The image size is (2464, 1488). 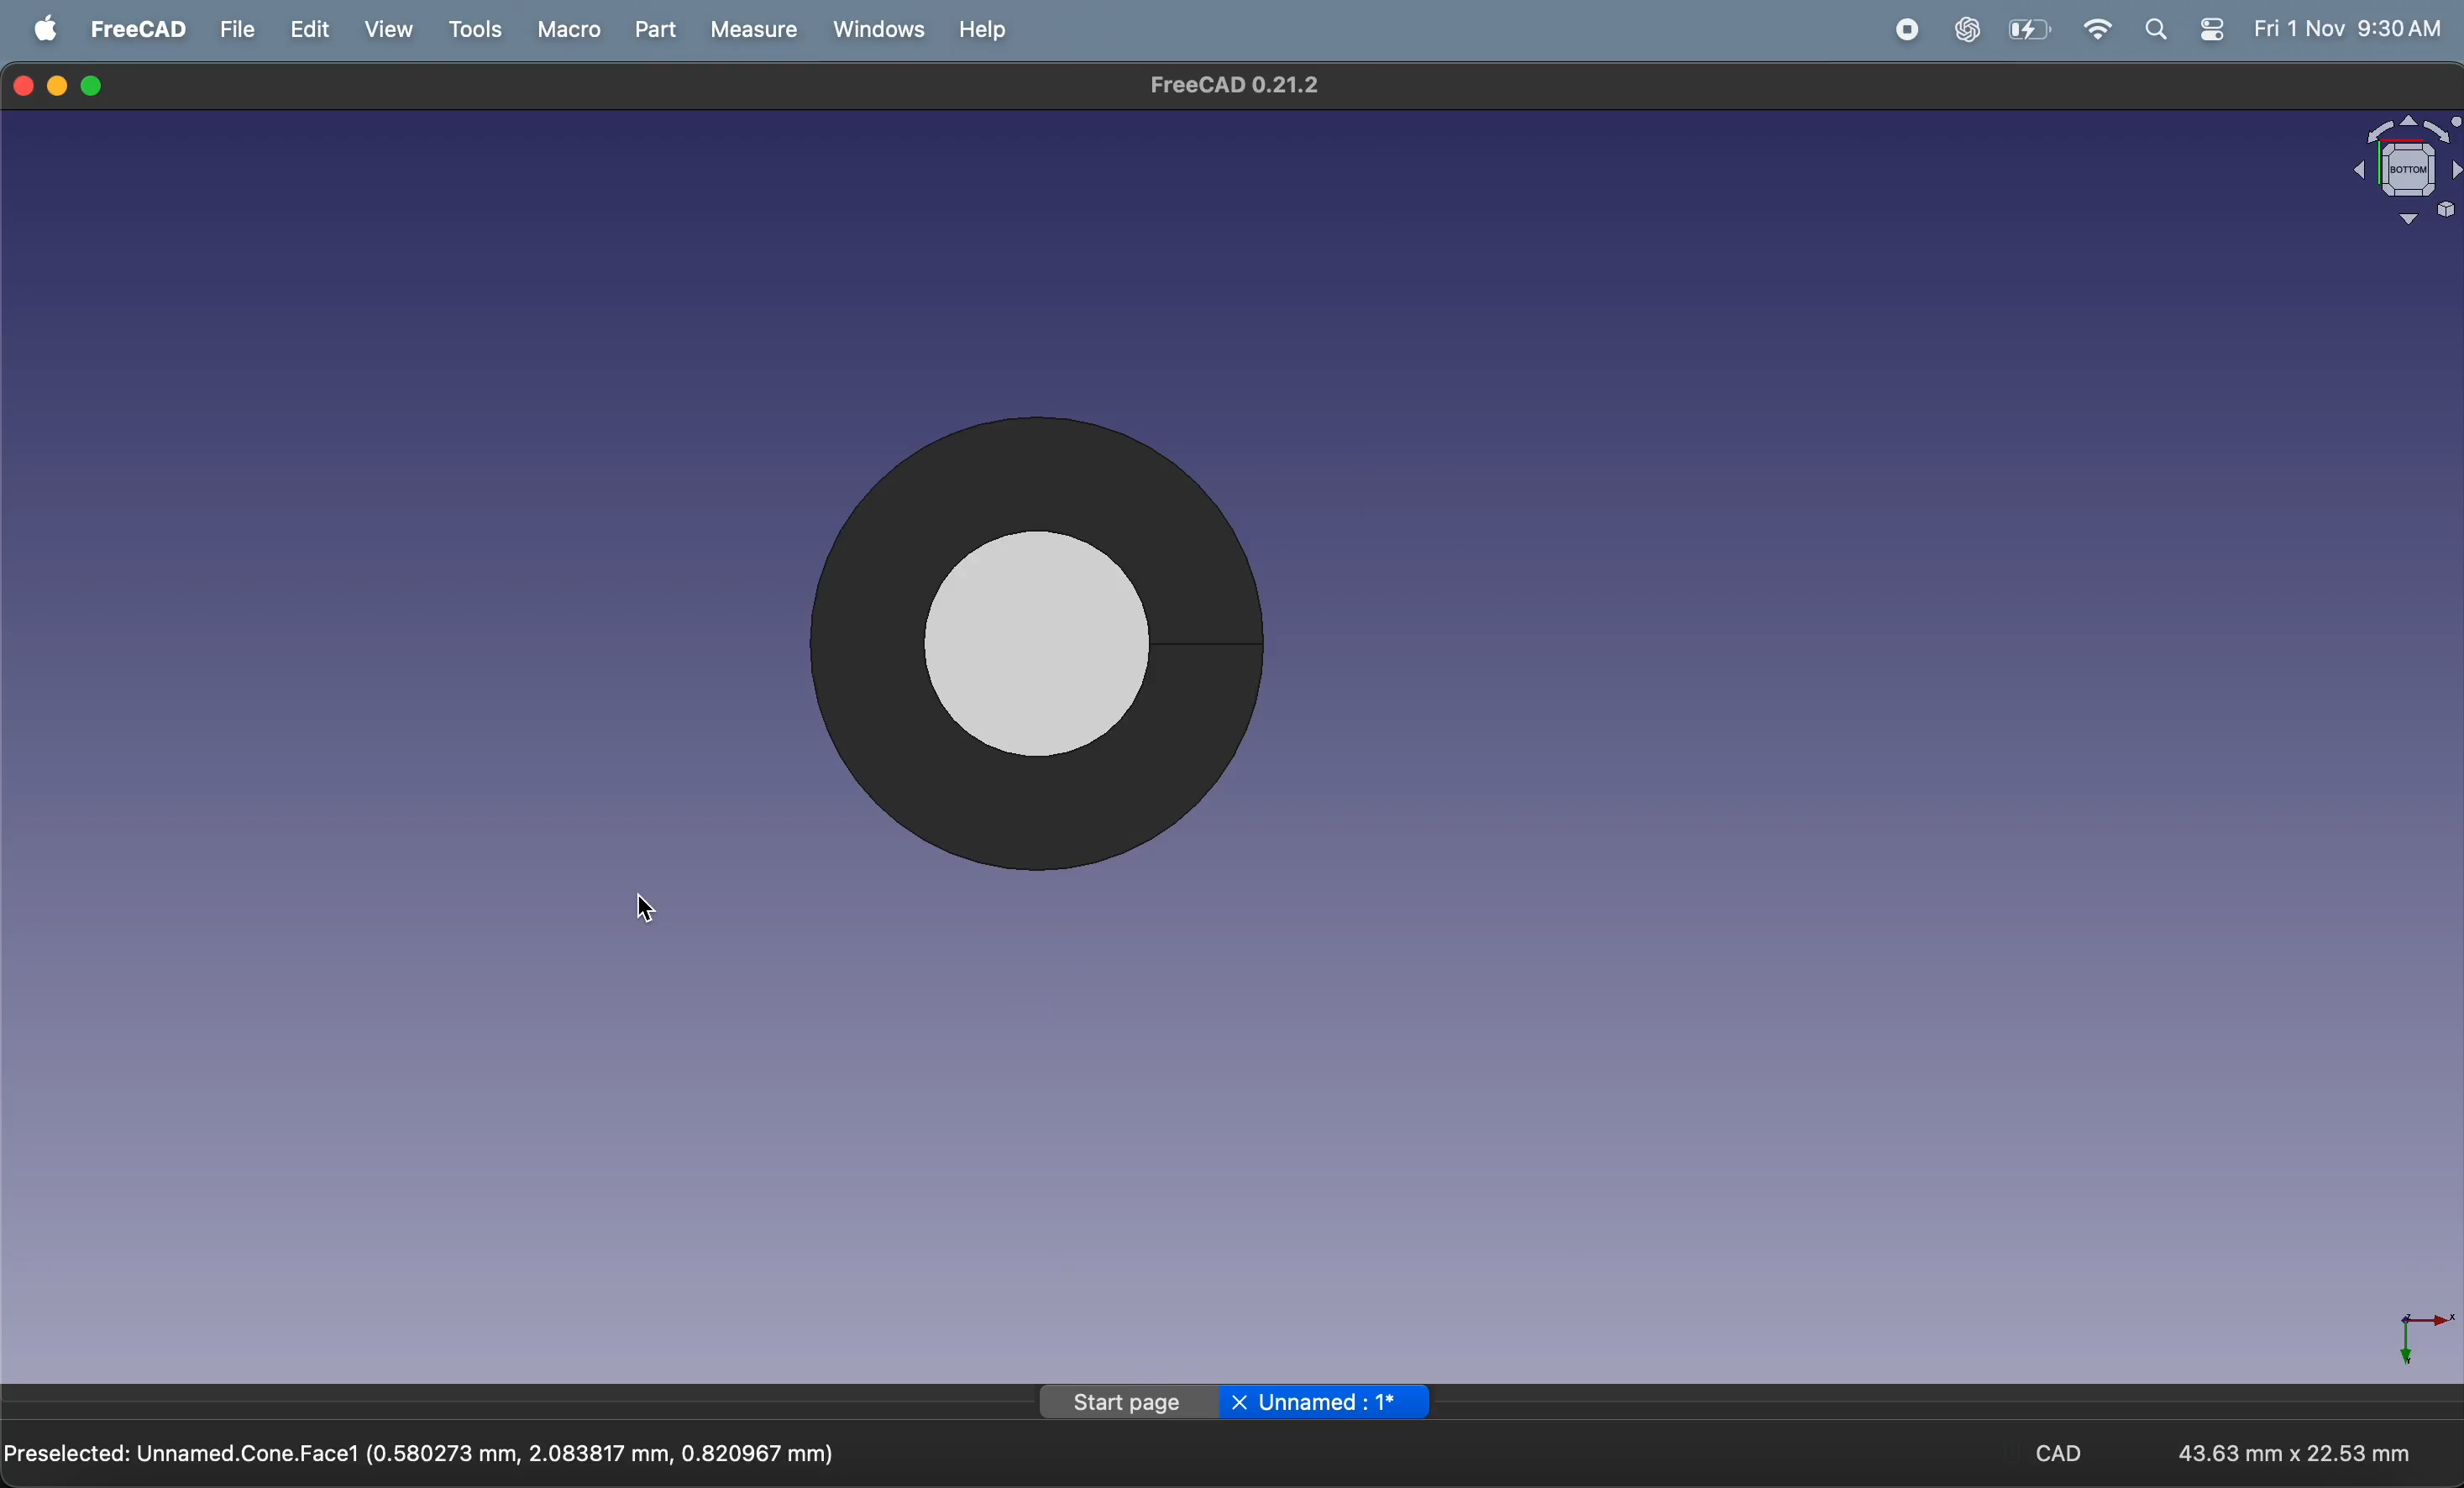 I want to click on Axis, so click(x=2408, y=1330).